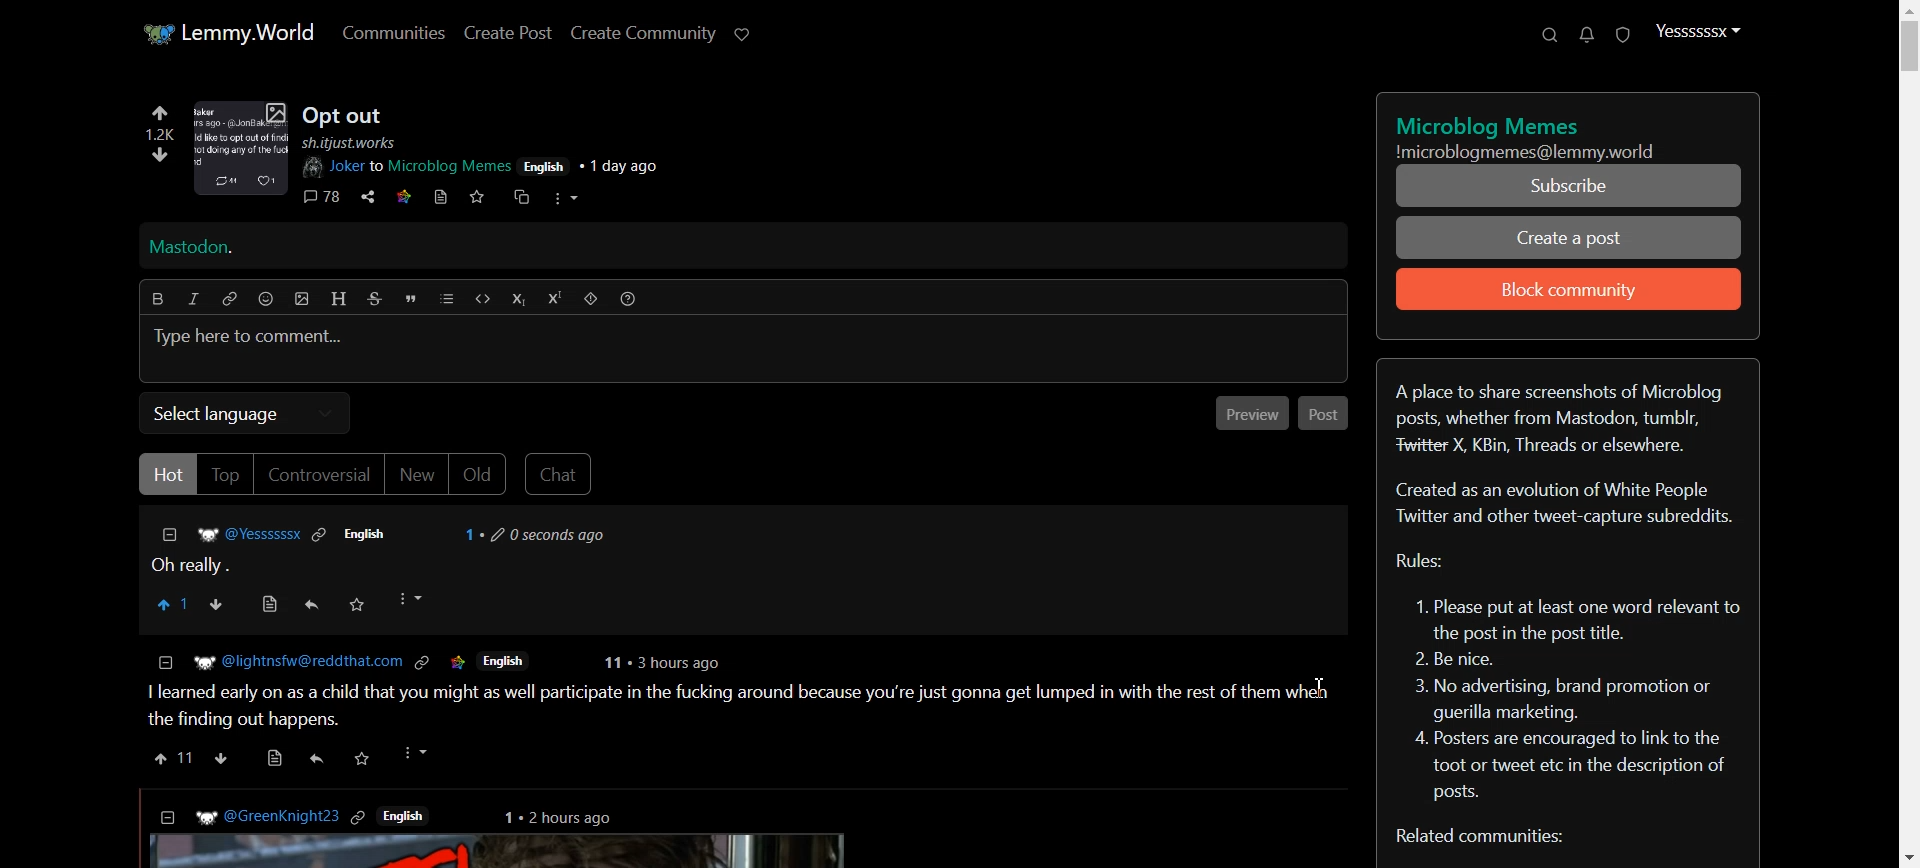 The image size is (1920, 868). Describe the element at coordinates (358, 604) in the screenshot. I see `Save ` at that location.